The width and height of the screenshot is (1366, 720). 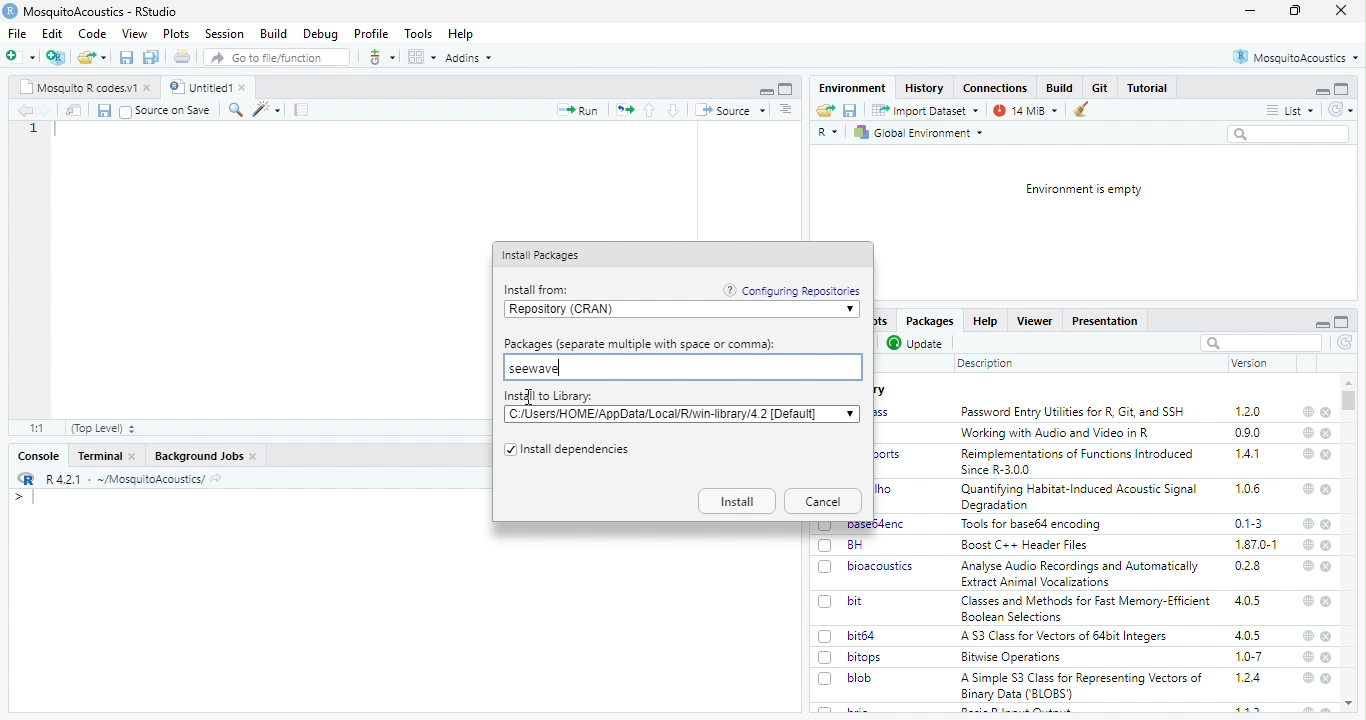 What do you see at coordinates (1348, 401) in the screenshot?
I see `scroll bar` at bounding box center [1348, 401].